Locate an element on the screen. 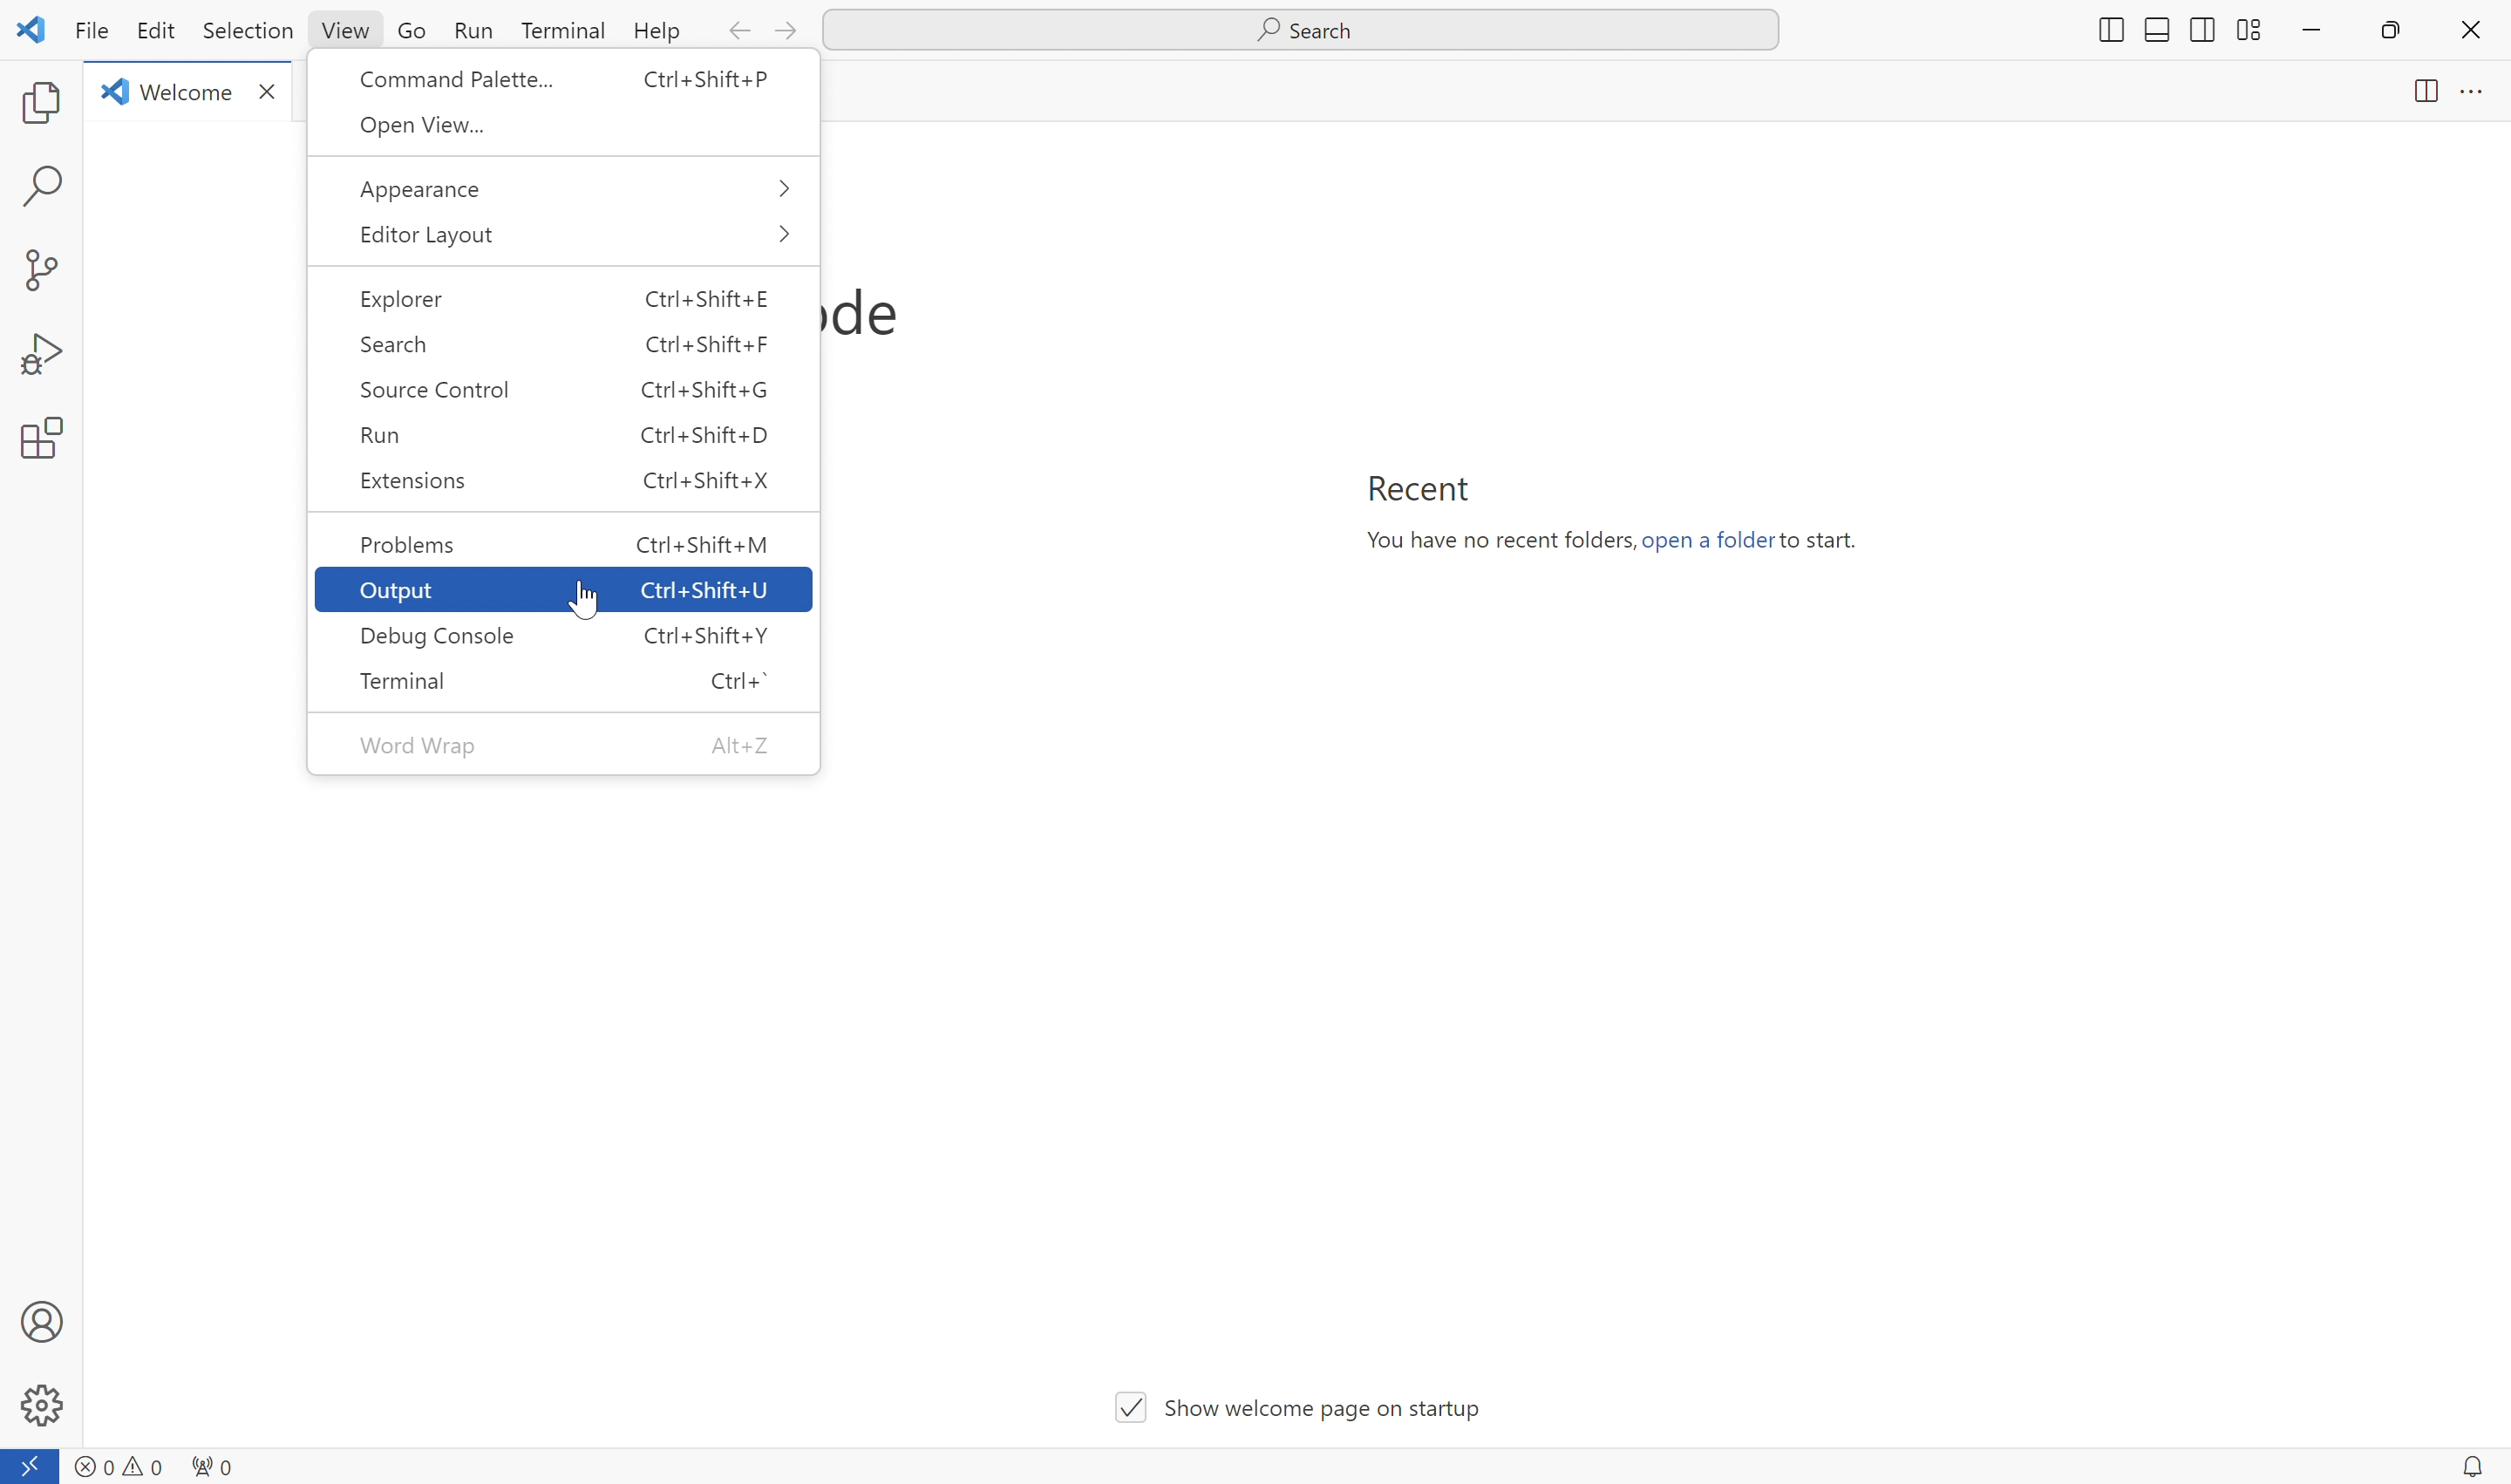 This screenshot has height=1484, width=2511. Search is located at coordinates (1297, 28).